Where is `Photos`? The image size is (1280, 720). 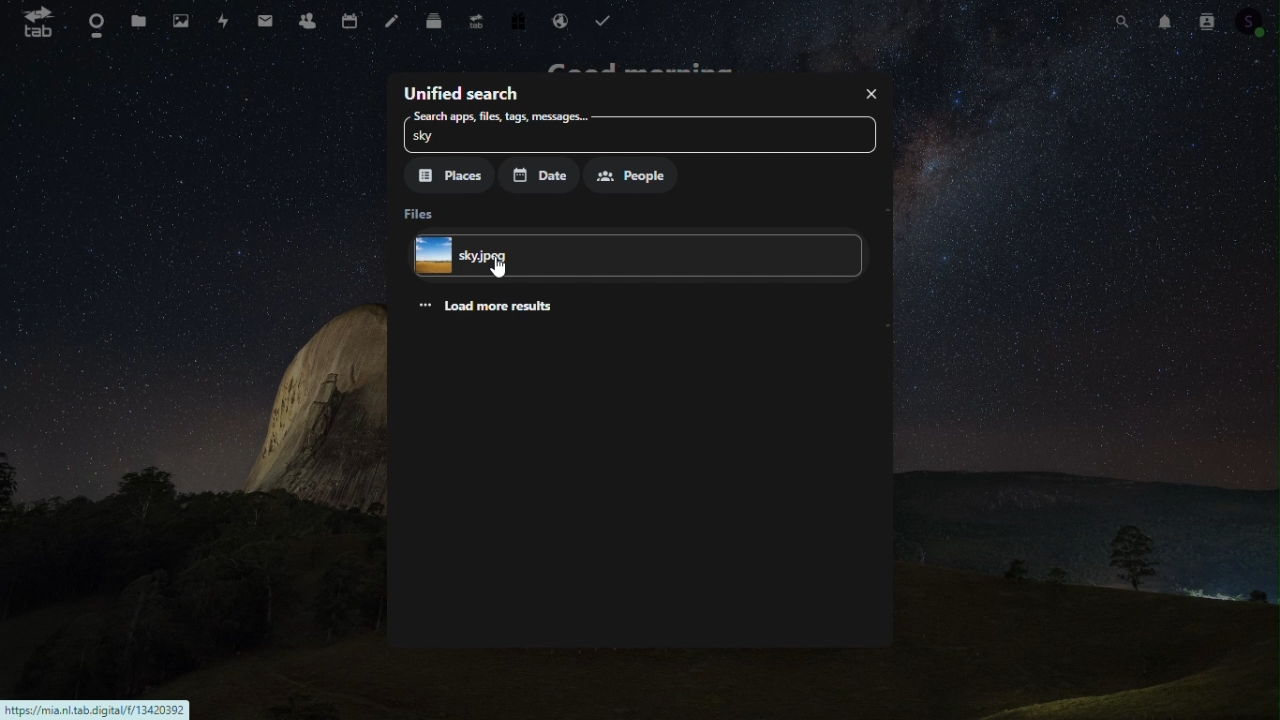
Photos is located at coordinates (181, 19).